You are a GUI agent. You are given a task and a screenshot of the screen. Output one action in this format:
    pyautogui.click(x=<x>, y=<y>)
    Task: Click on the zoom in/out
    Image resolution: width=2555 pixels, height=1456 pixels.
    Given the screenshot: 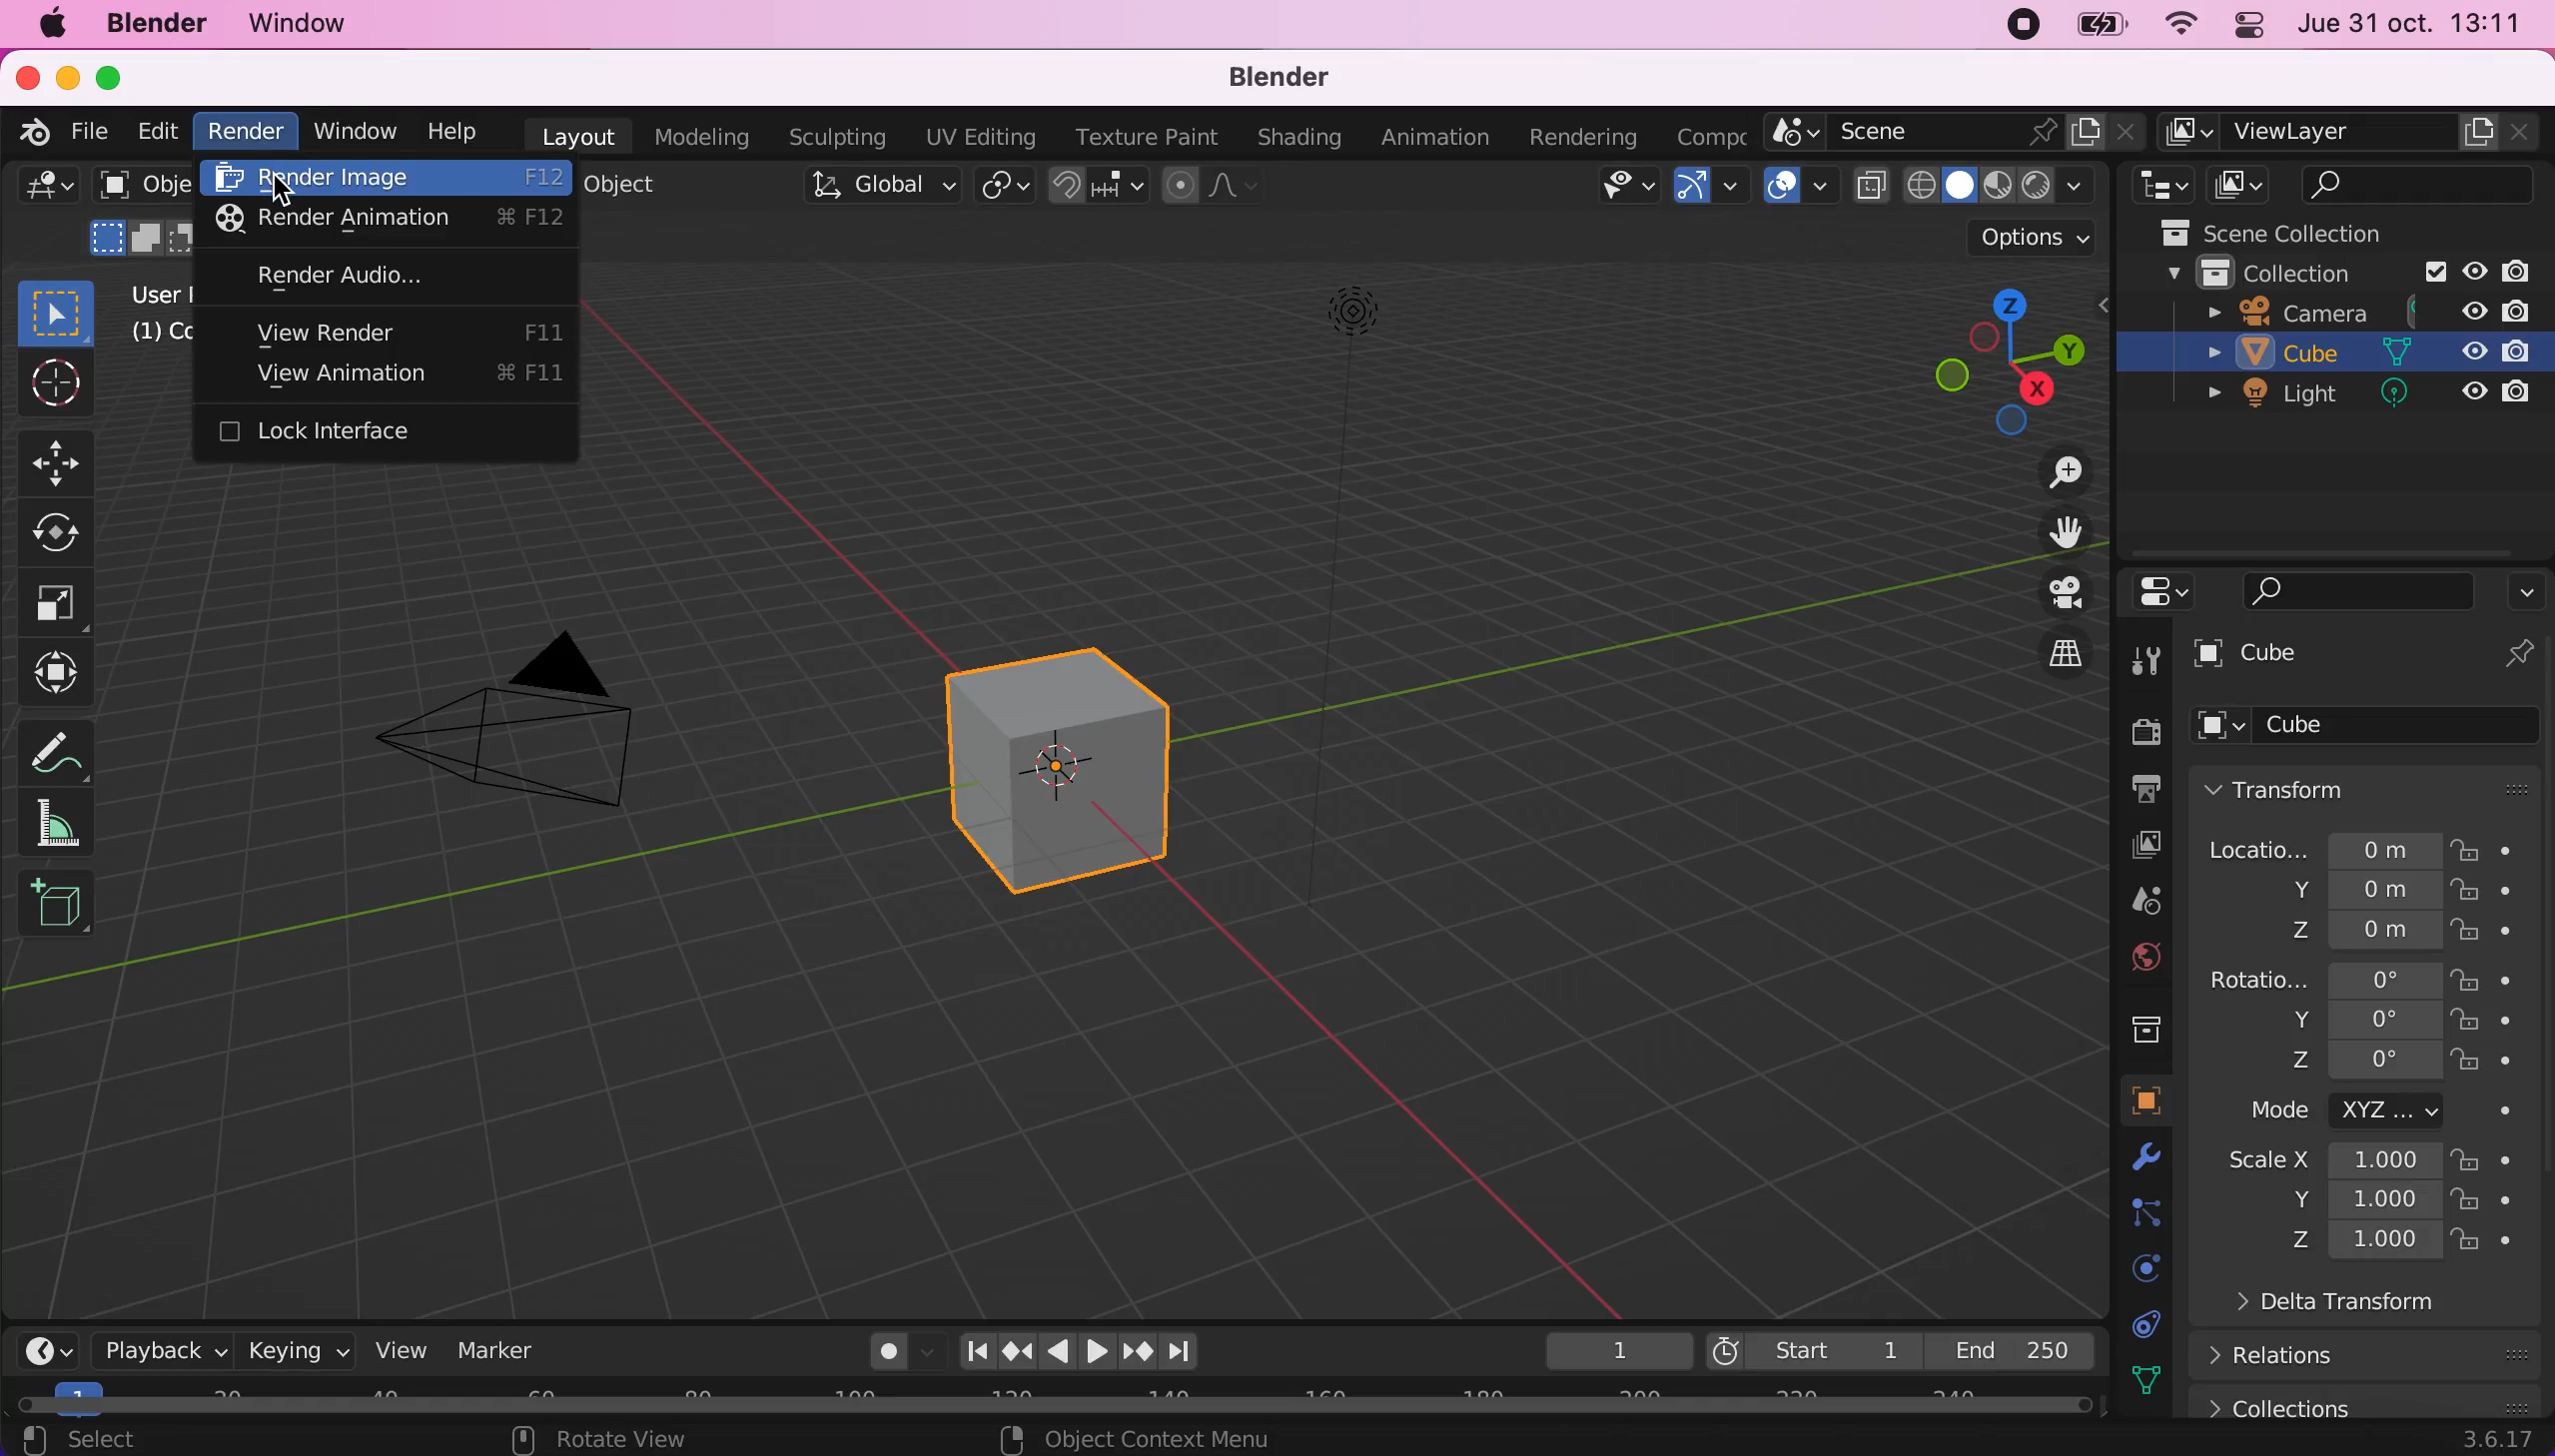 What is the action you would take?
    pyautogui.click(x=2049, y=473)
    